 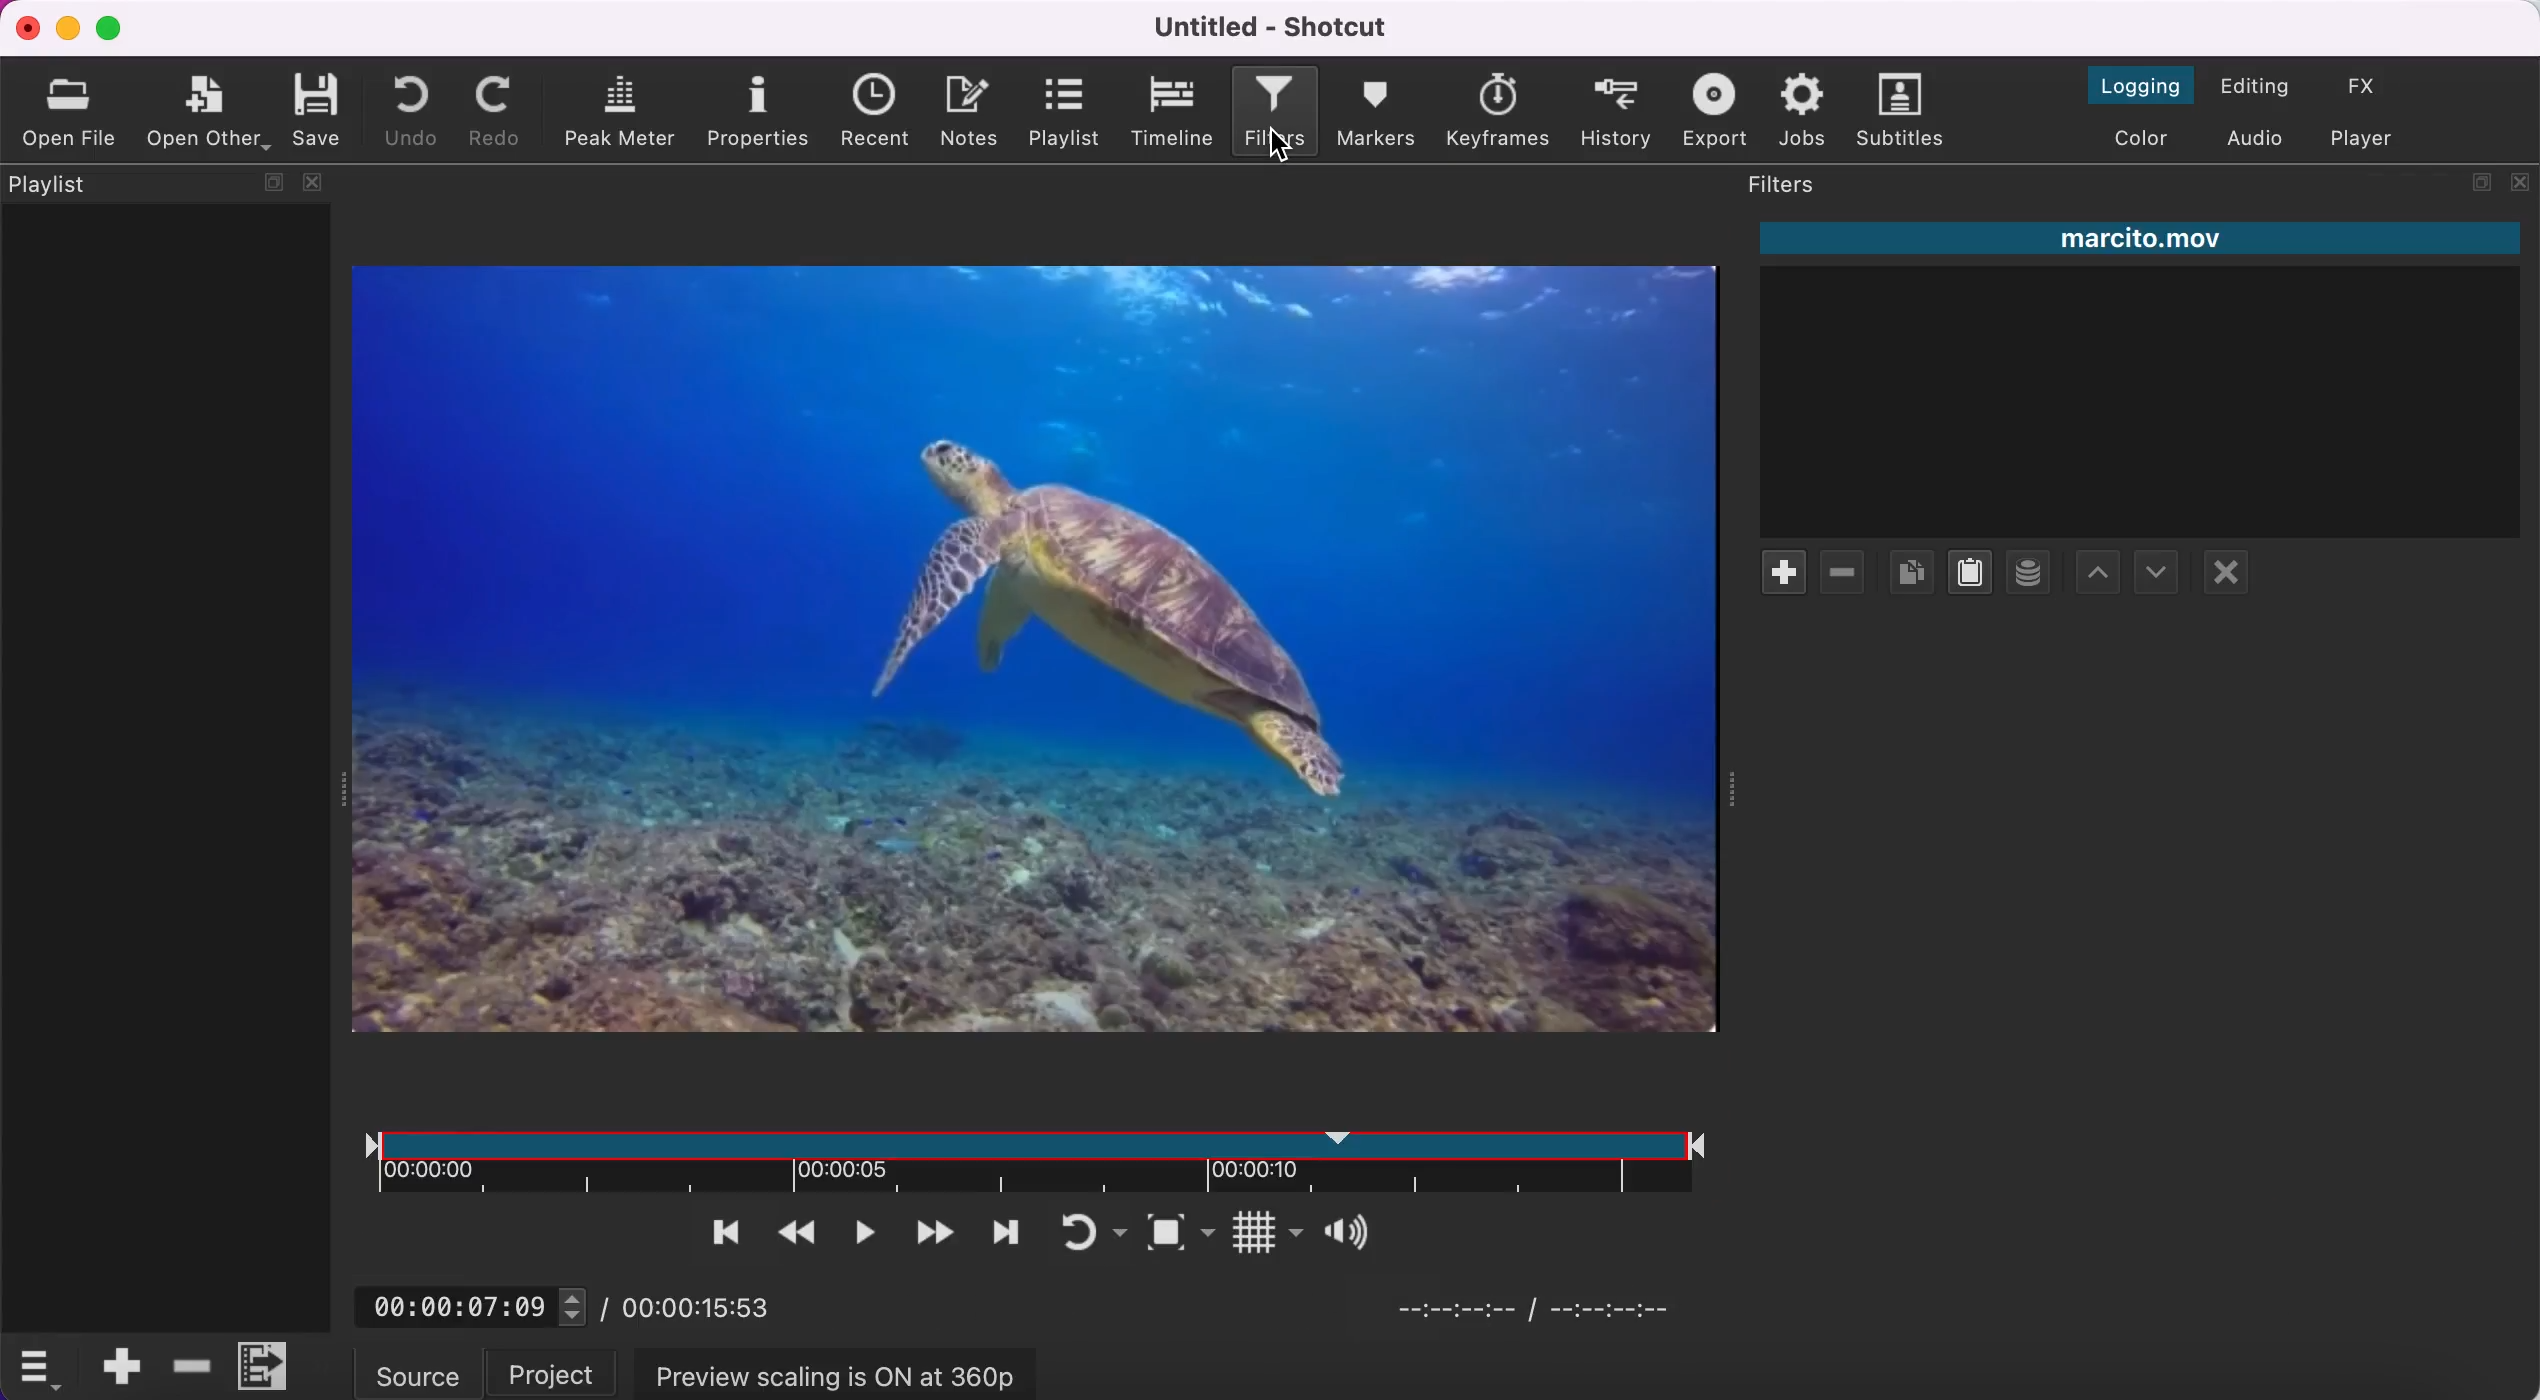 What do you see at coordinates (1018, 1156) in the screenshot?
I see `clip duration` at bounding box center [1018, 1156].